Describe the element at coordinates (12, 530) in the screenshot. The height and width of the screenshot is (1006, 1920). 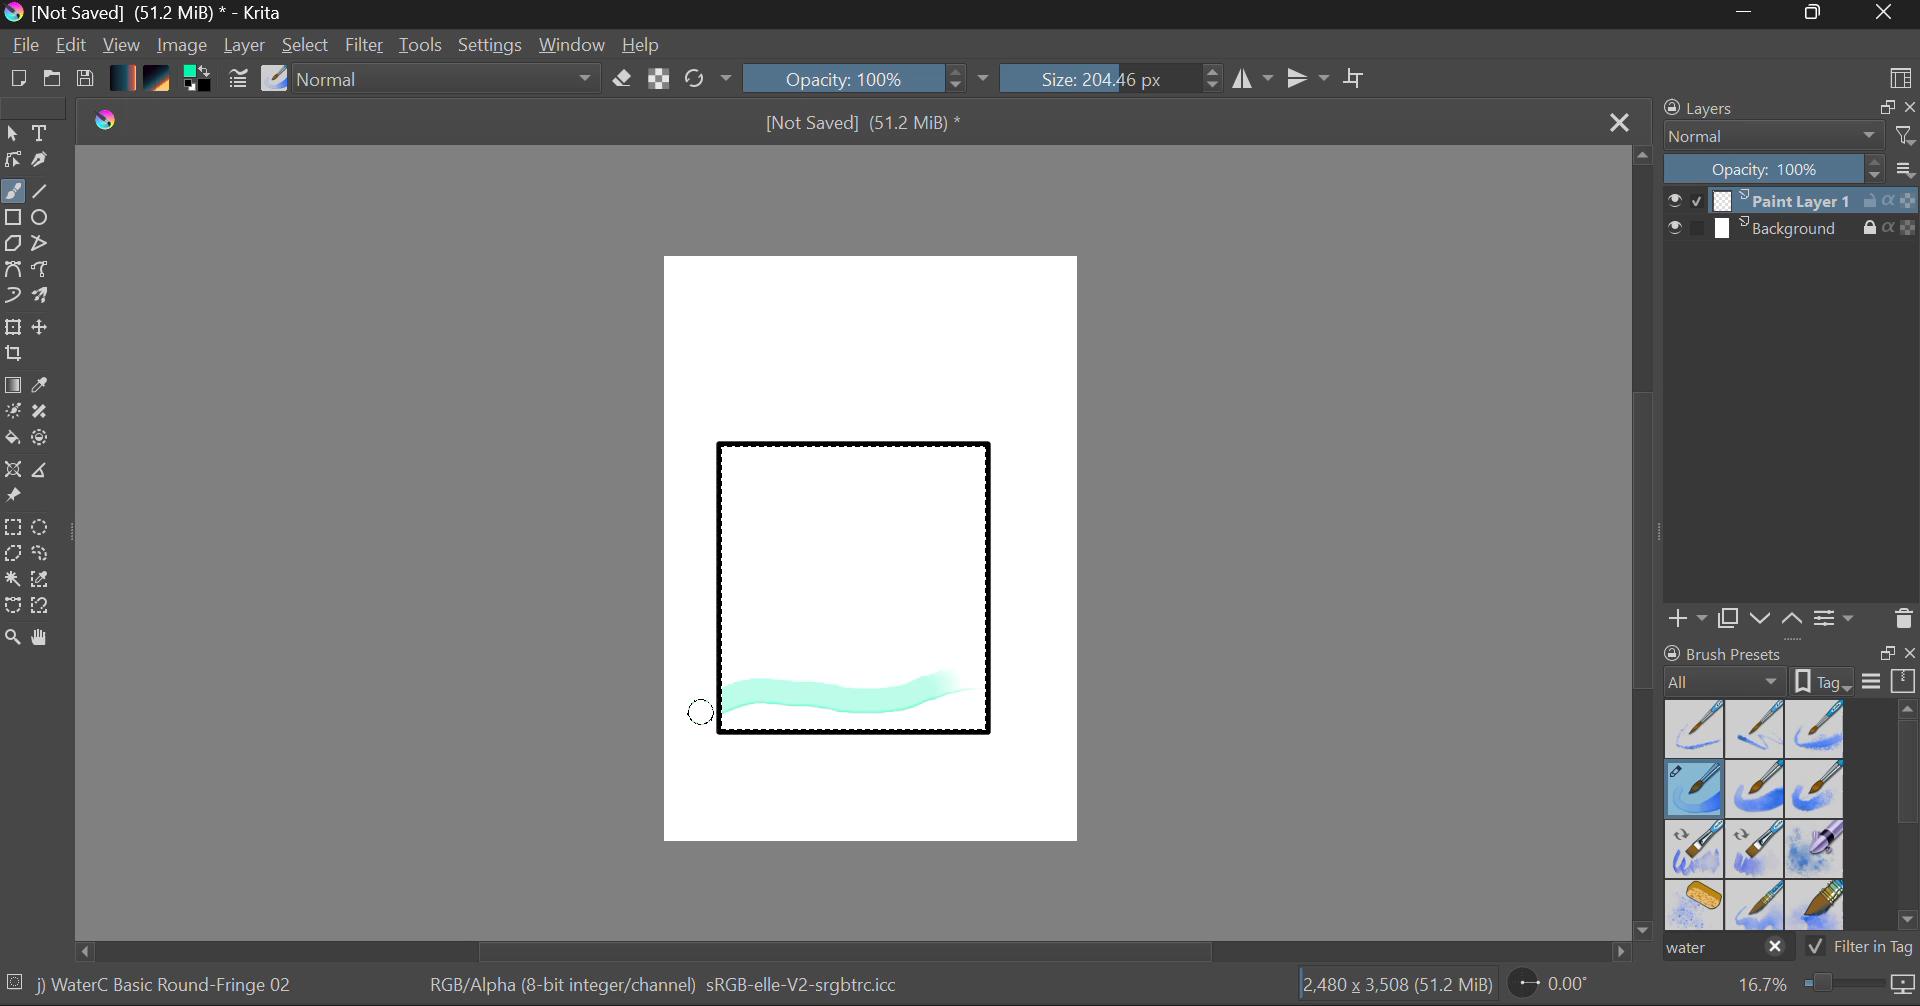
I see `Rectangle Selection Tool` at that location.